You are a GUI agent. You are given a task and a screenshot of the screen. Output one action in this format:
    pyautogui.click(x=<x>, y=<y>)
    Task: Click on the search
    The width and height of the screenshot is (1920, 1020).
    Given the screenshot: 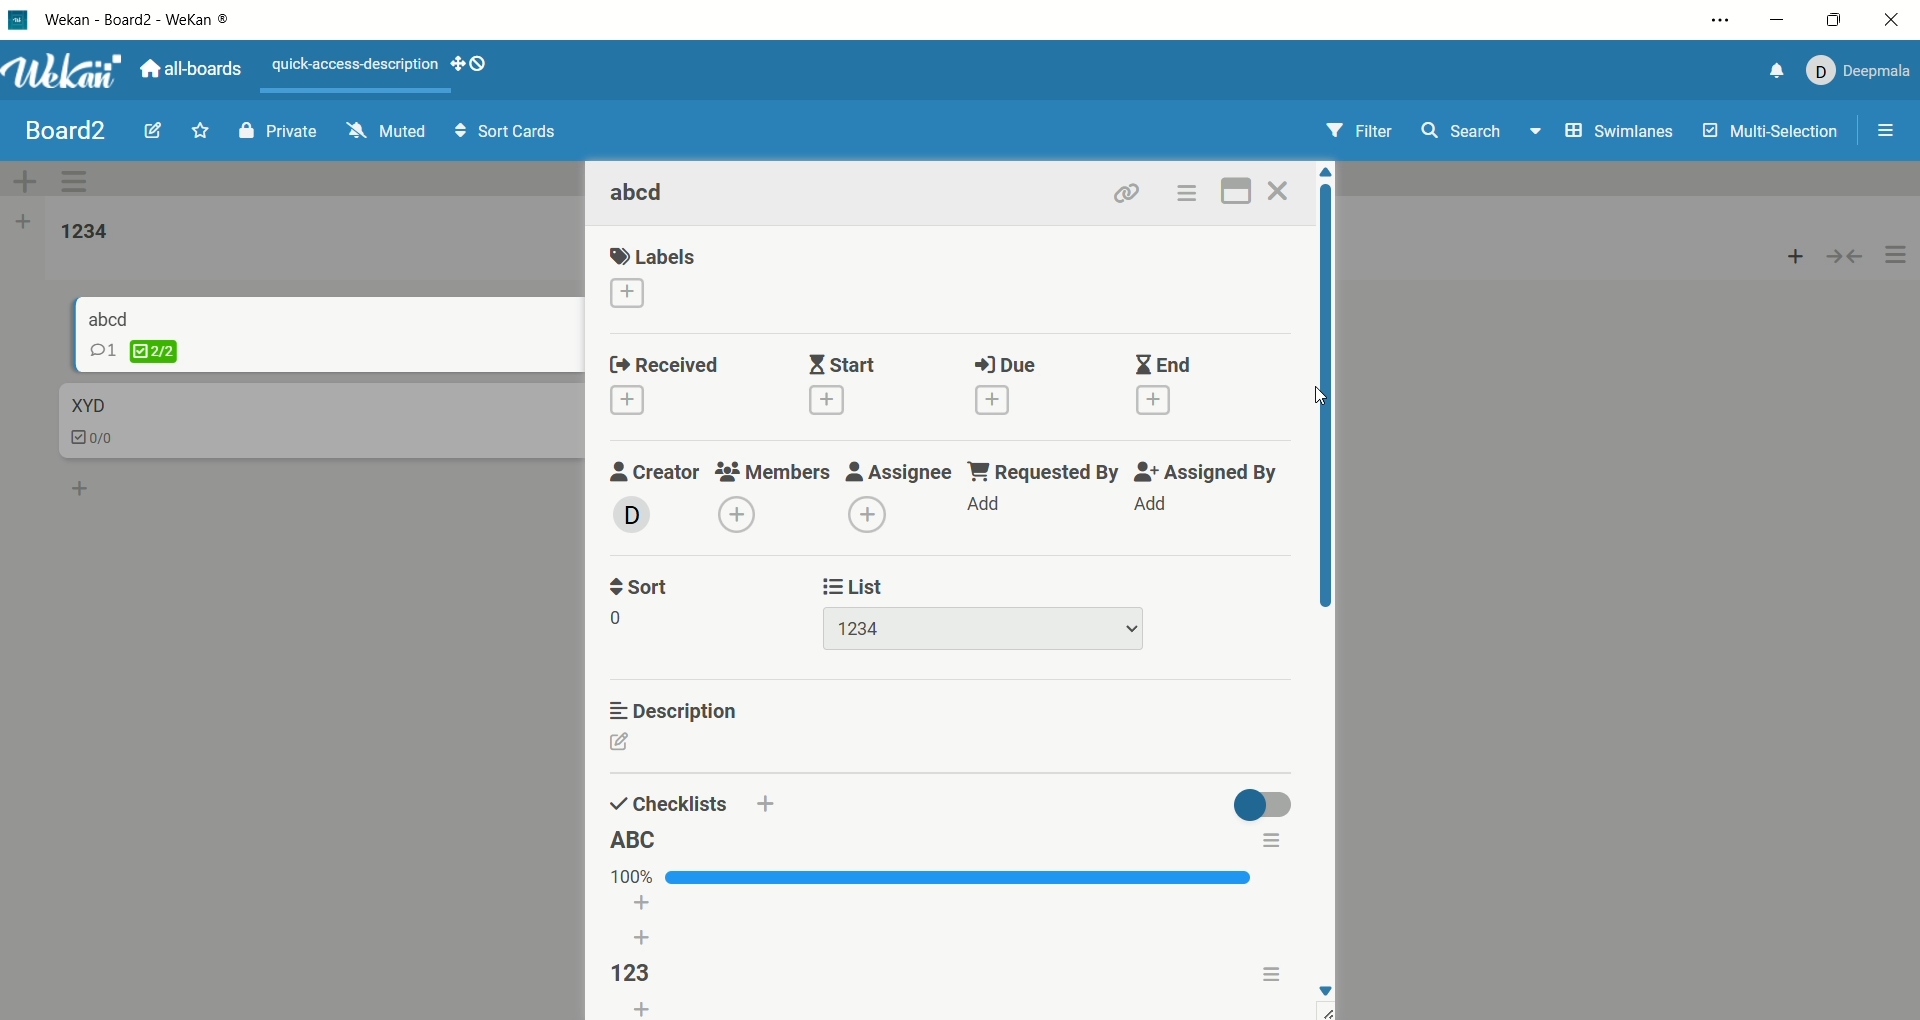 What is the action you would take?
    pyautogui.click(x=1483, y=133)
    